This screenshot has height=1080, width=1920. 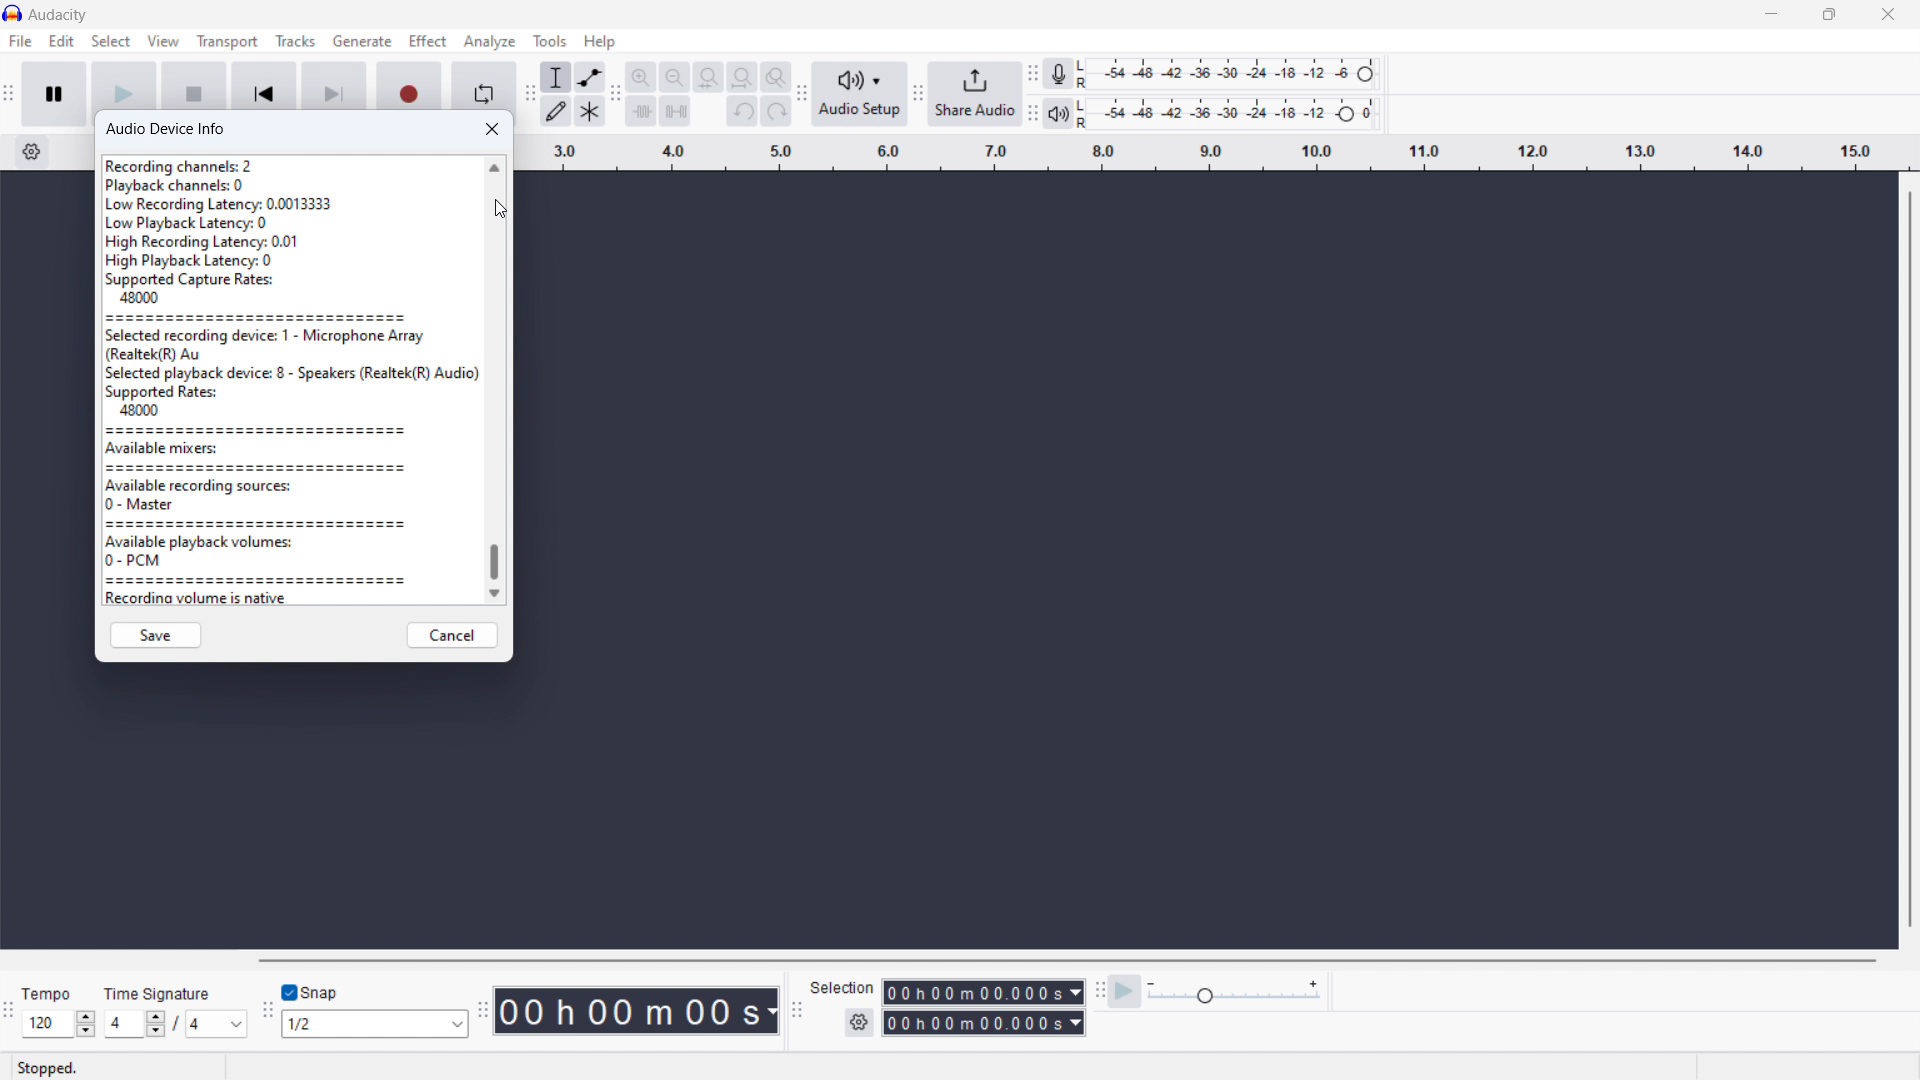 What do you see at coordinates (1228, 113) in the screenshot?
I see `playback level` at bounding box center [1228, 113].